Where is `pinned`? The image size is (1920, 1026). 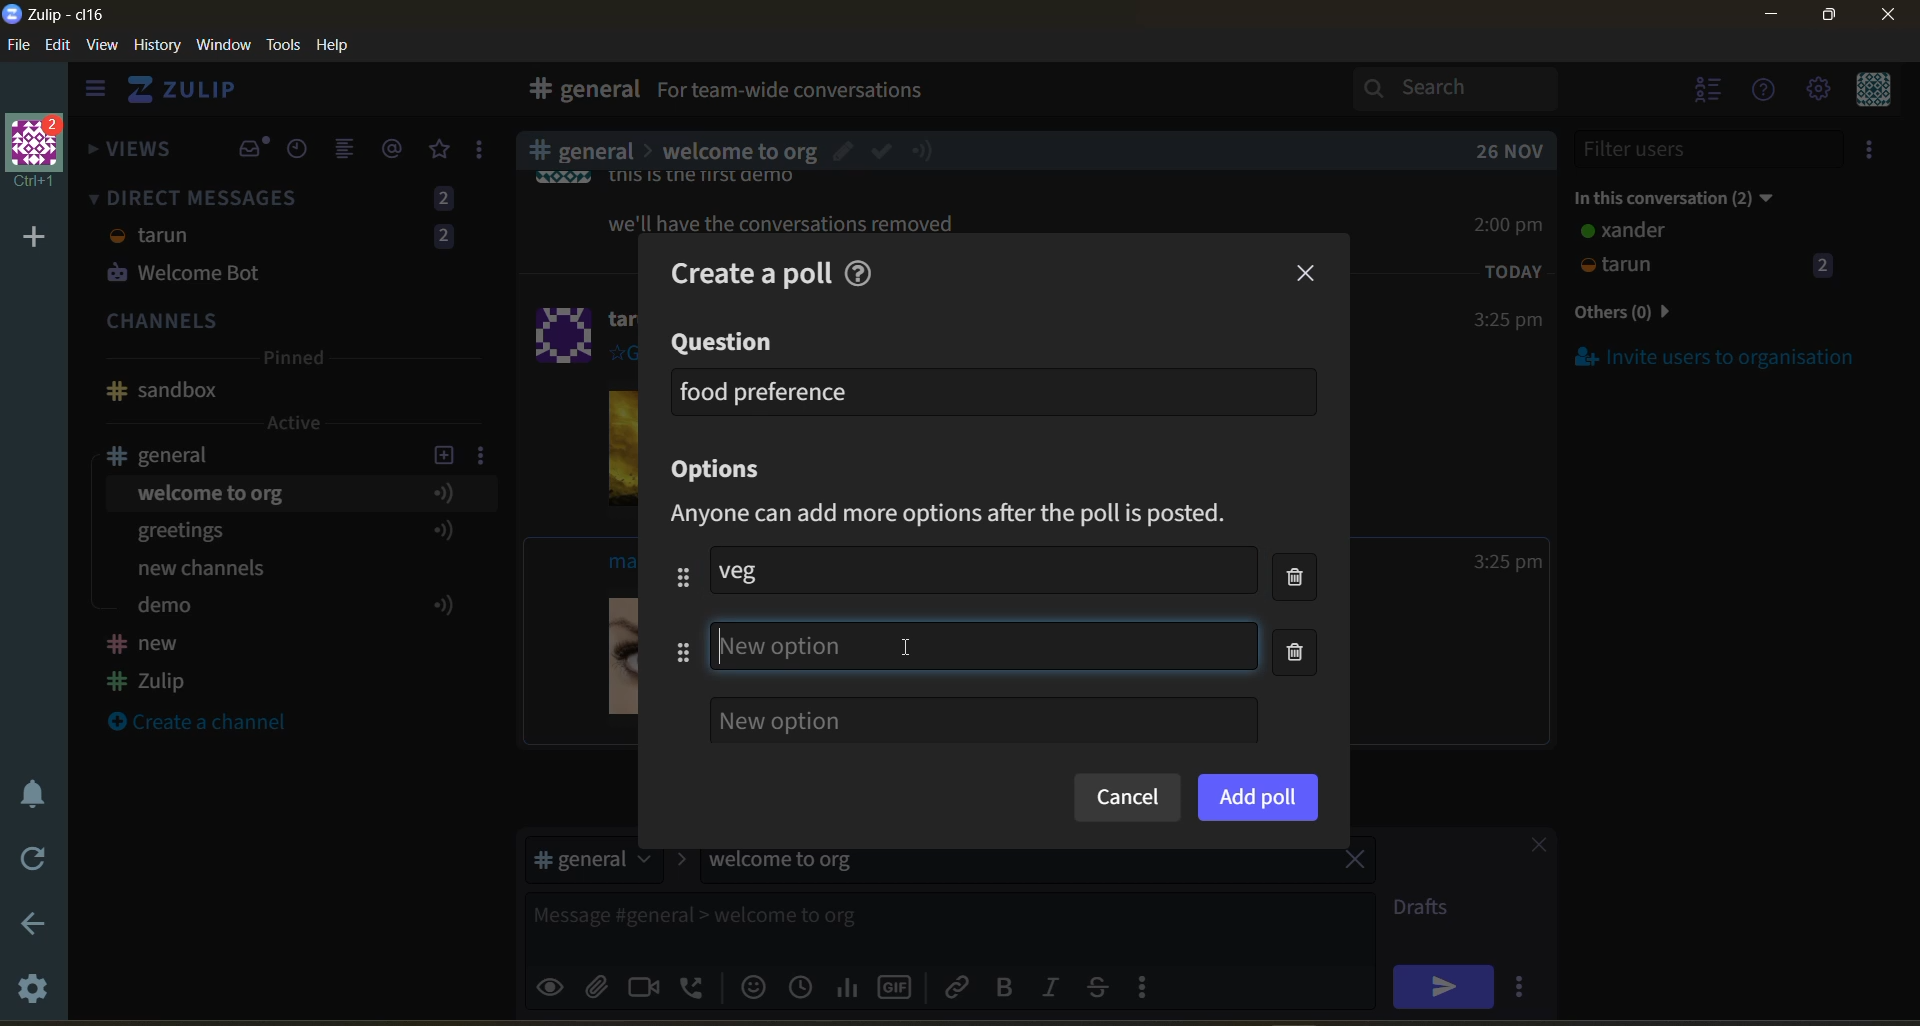
pinned is located at coordinates (292, 361).